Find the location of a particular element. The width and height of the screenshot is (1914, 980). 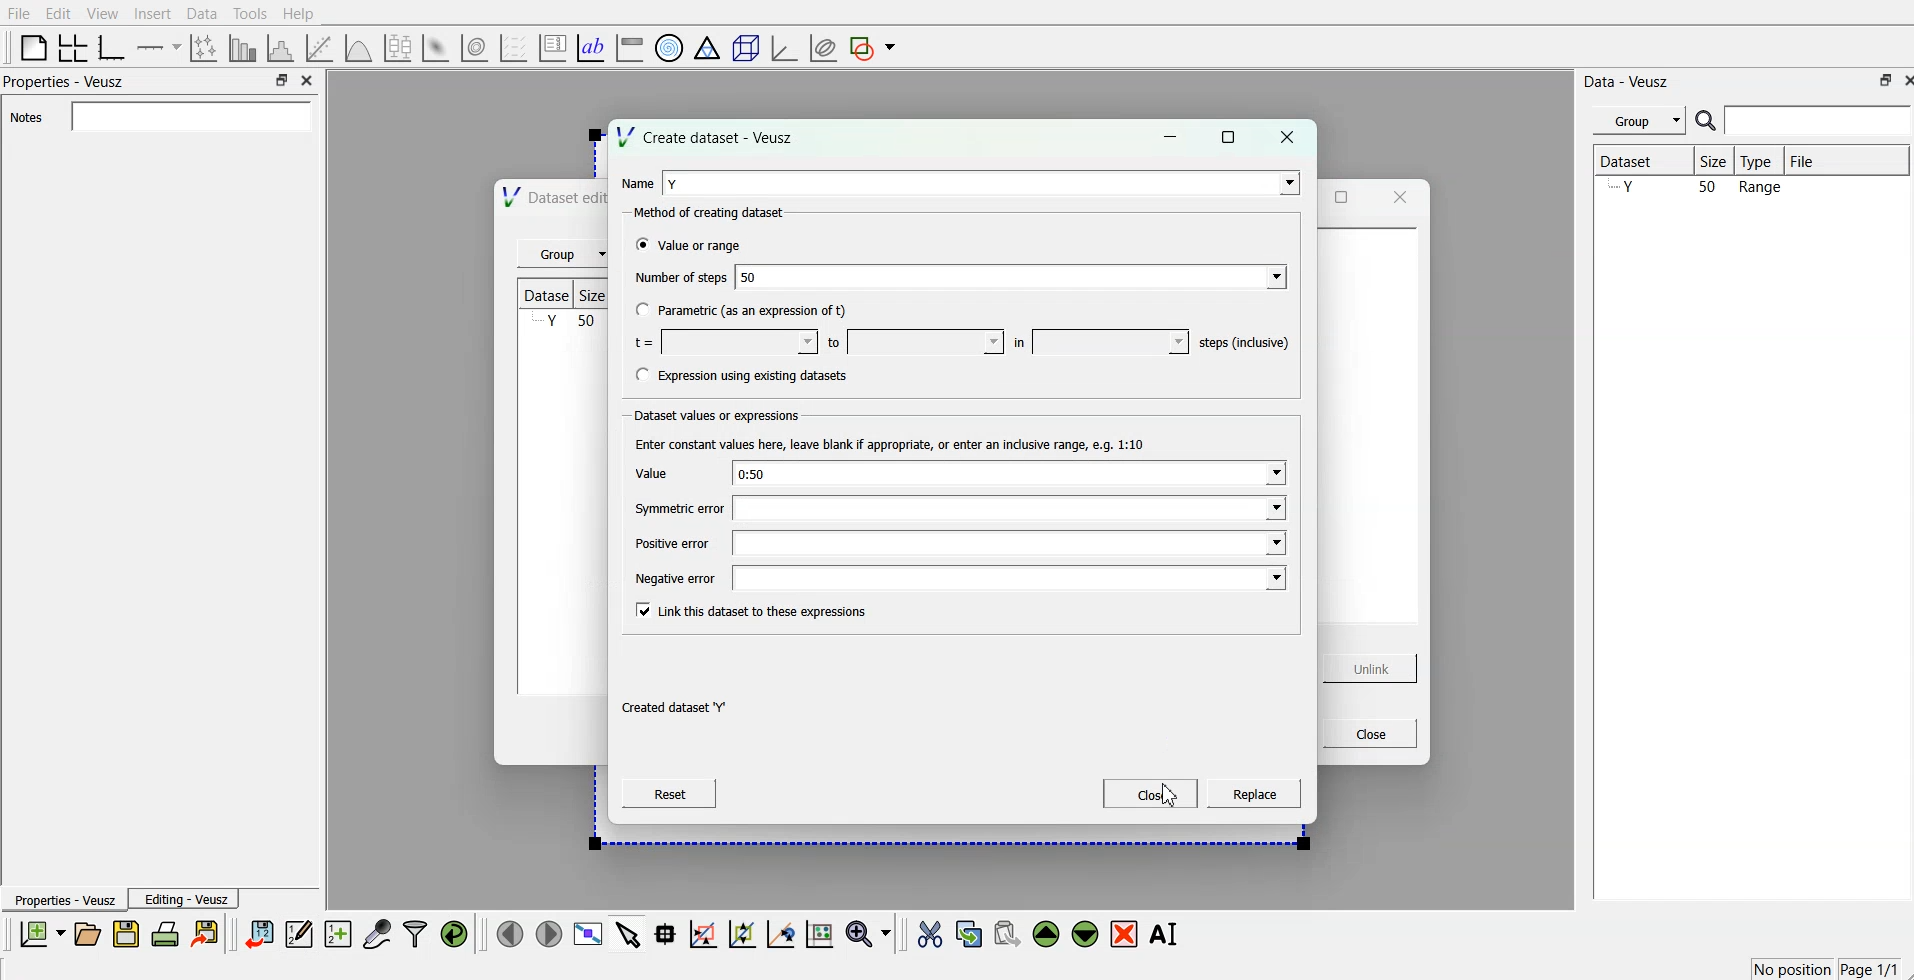

view data points full screen is located at coordinates (585, 935).